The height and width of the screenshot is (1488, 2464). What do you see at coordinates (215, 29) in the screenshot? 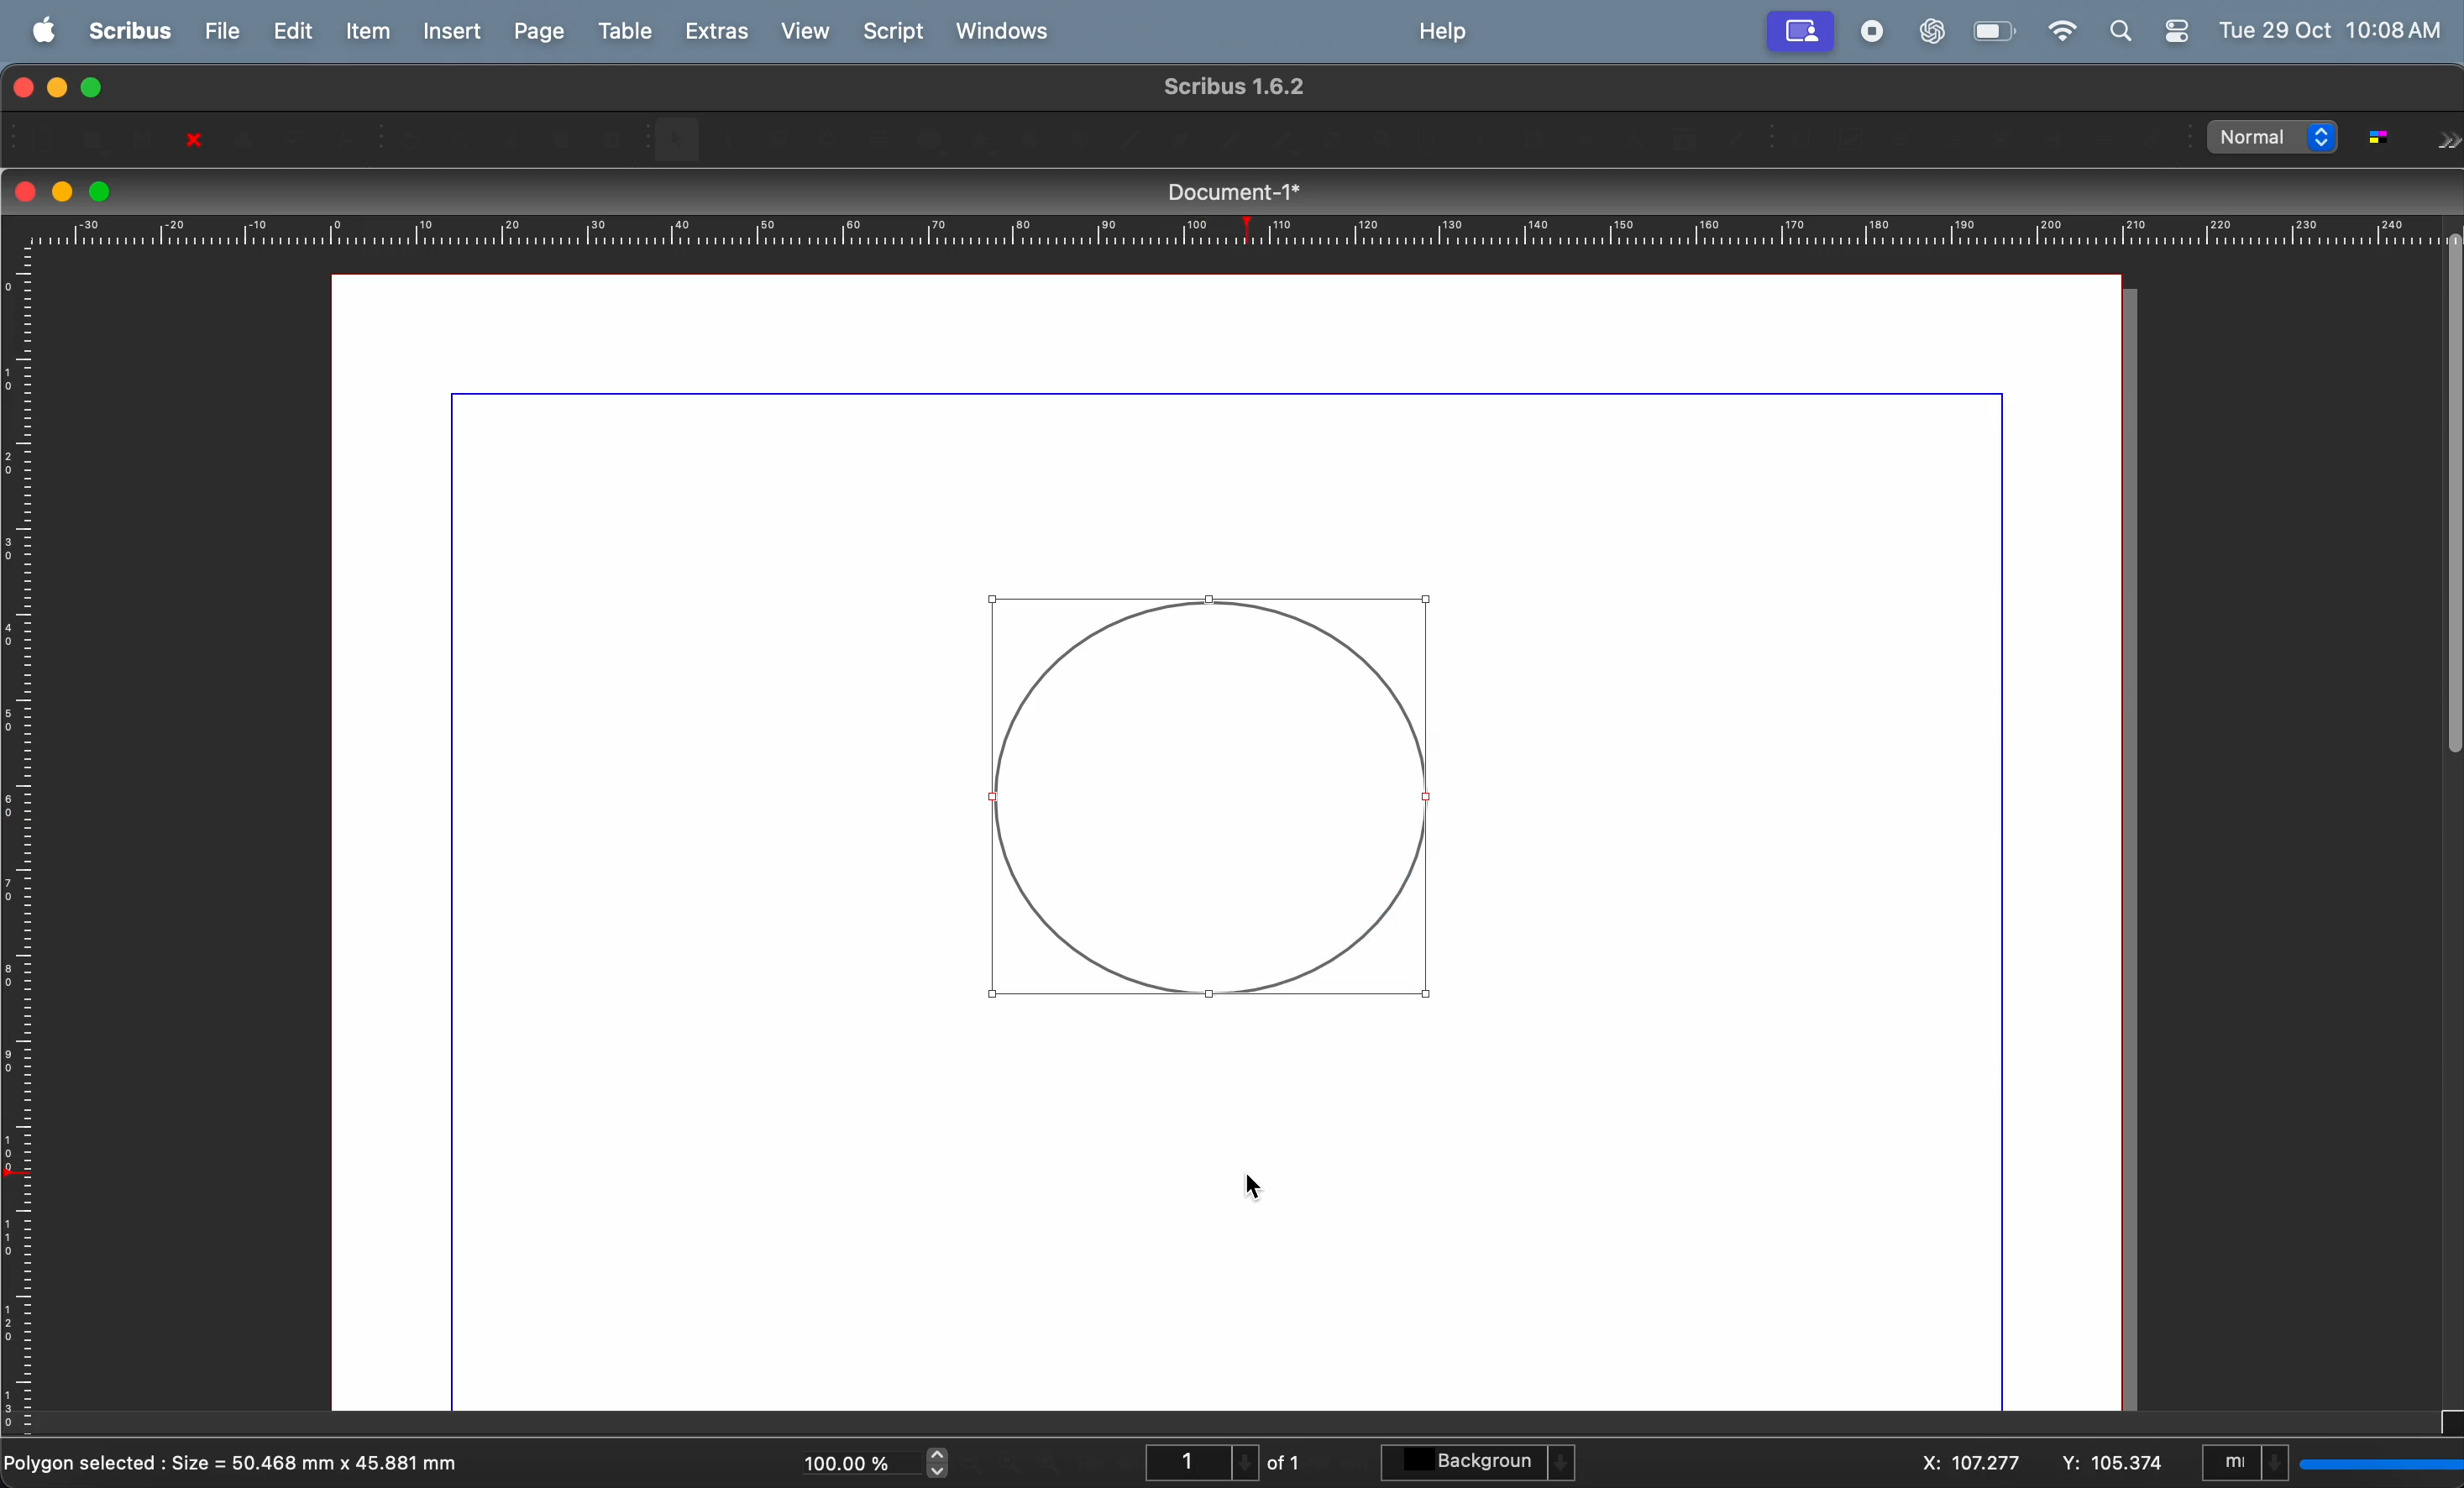
I see `file` at bounding box center [215, 29].